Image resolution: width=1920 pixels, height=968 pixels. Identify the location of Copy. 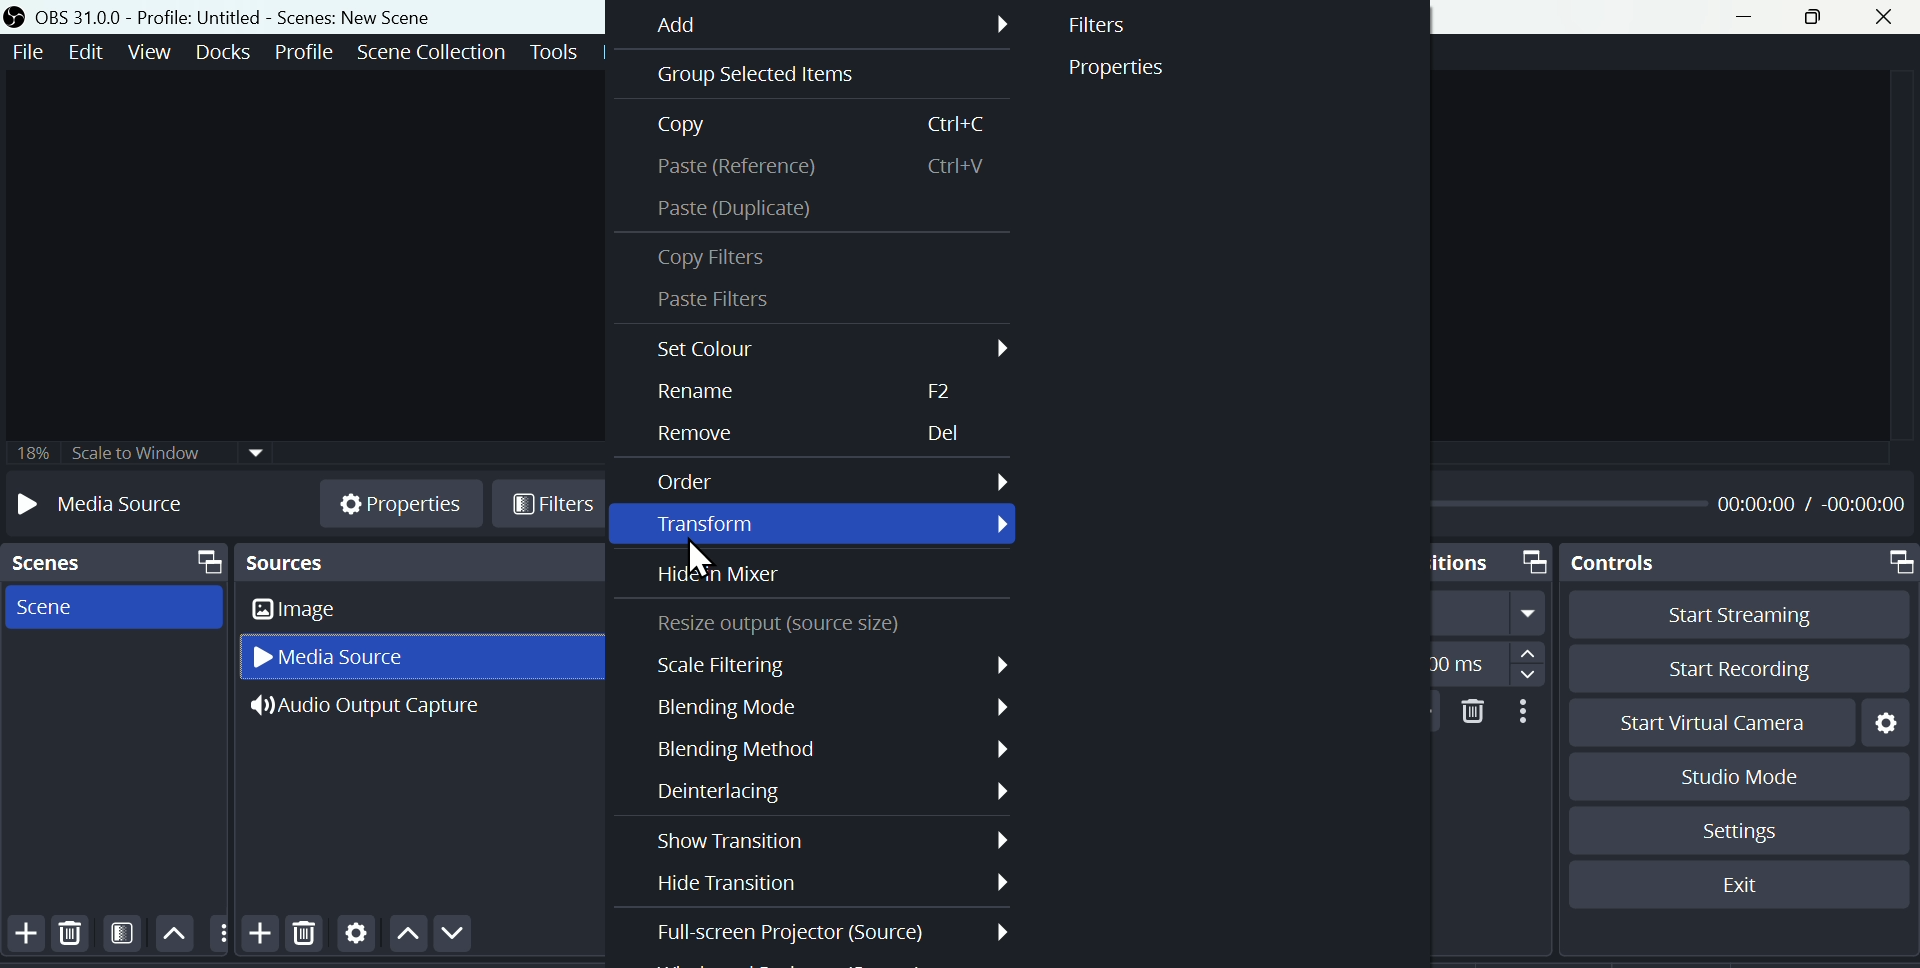
(815, 127).